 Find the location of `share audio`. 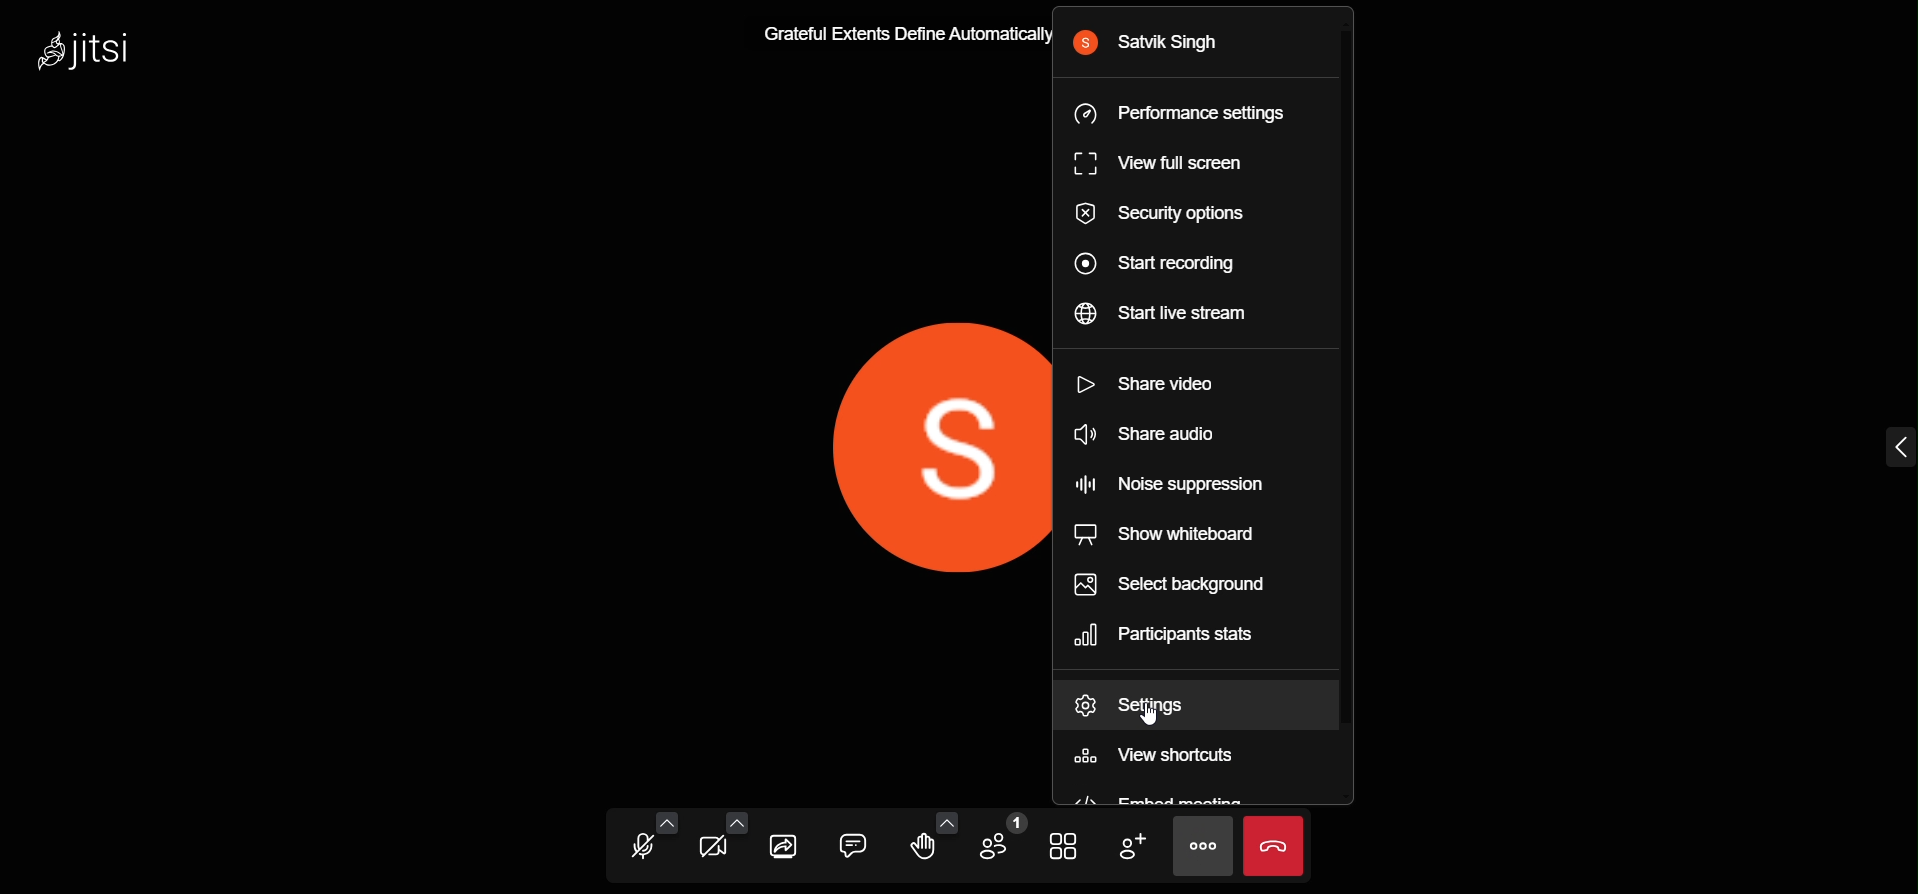

share audio is located at coordinates (1157, 434).